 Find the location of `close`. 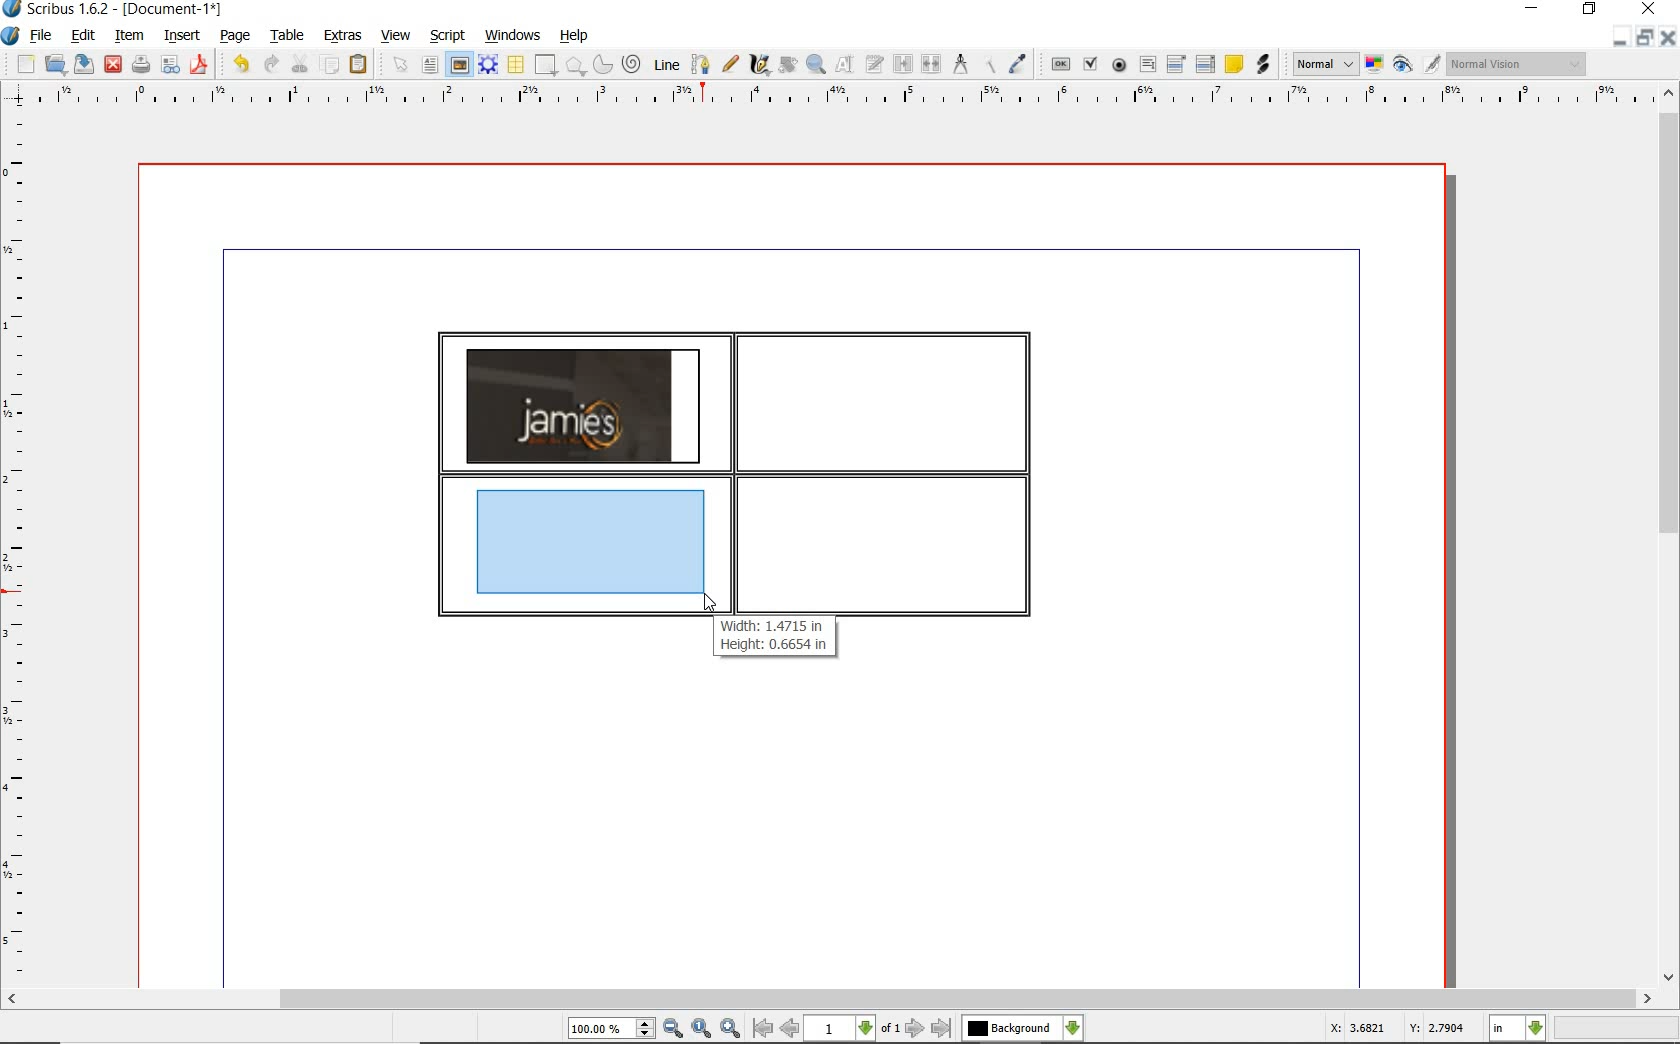

close is located at coordinates (1667, 38).